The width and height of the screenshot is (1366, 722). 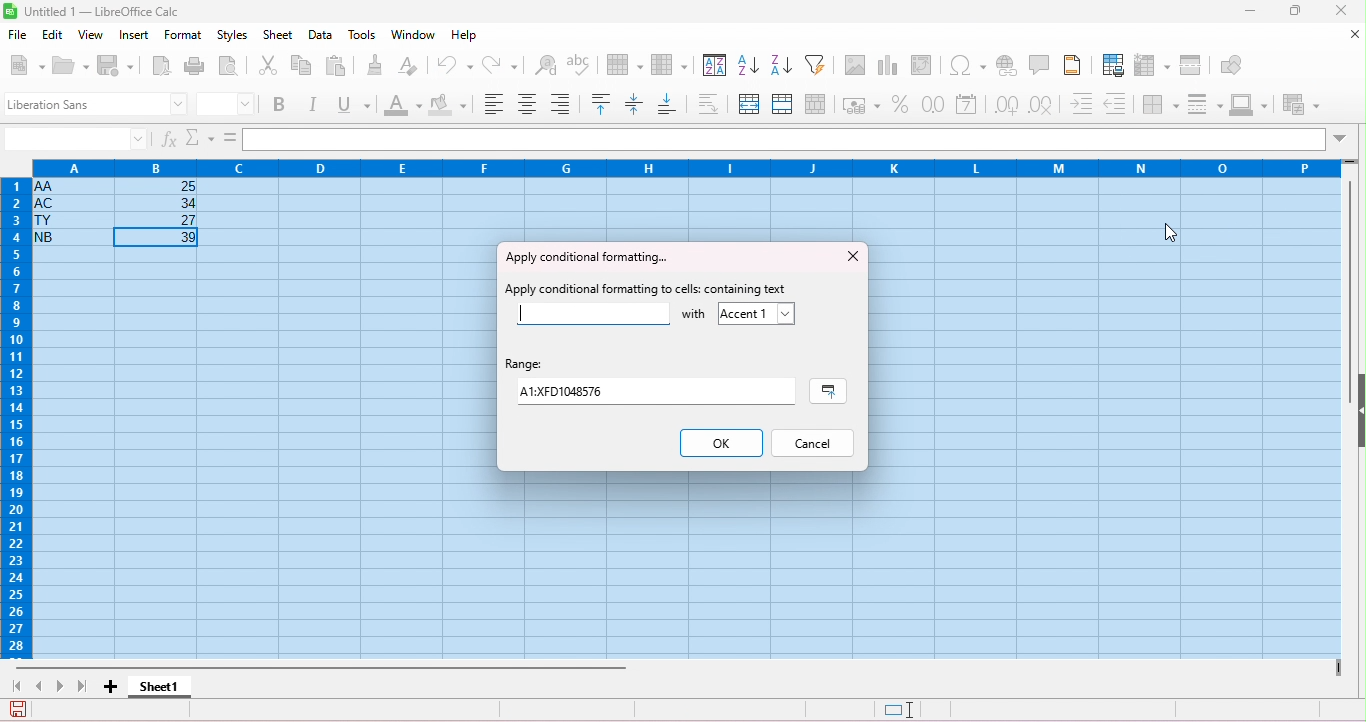 What do you see at coordinates (226, 104) in the screenshot?
I see `font size` at bounding box center [226, 104].